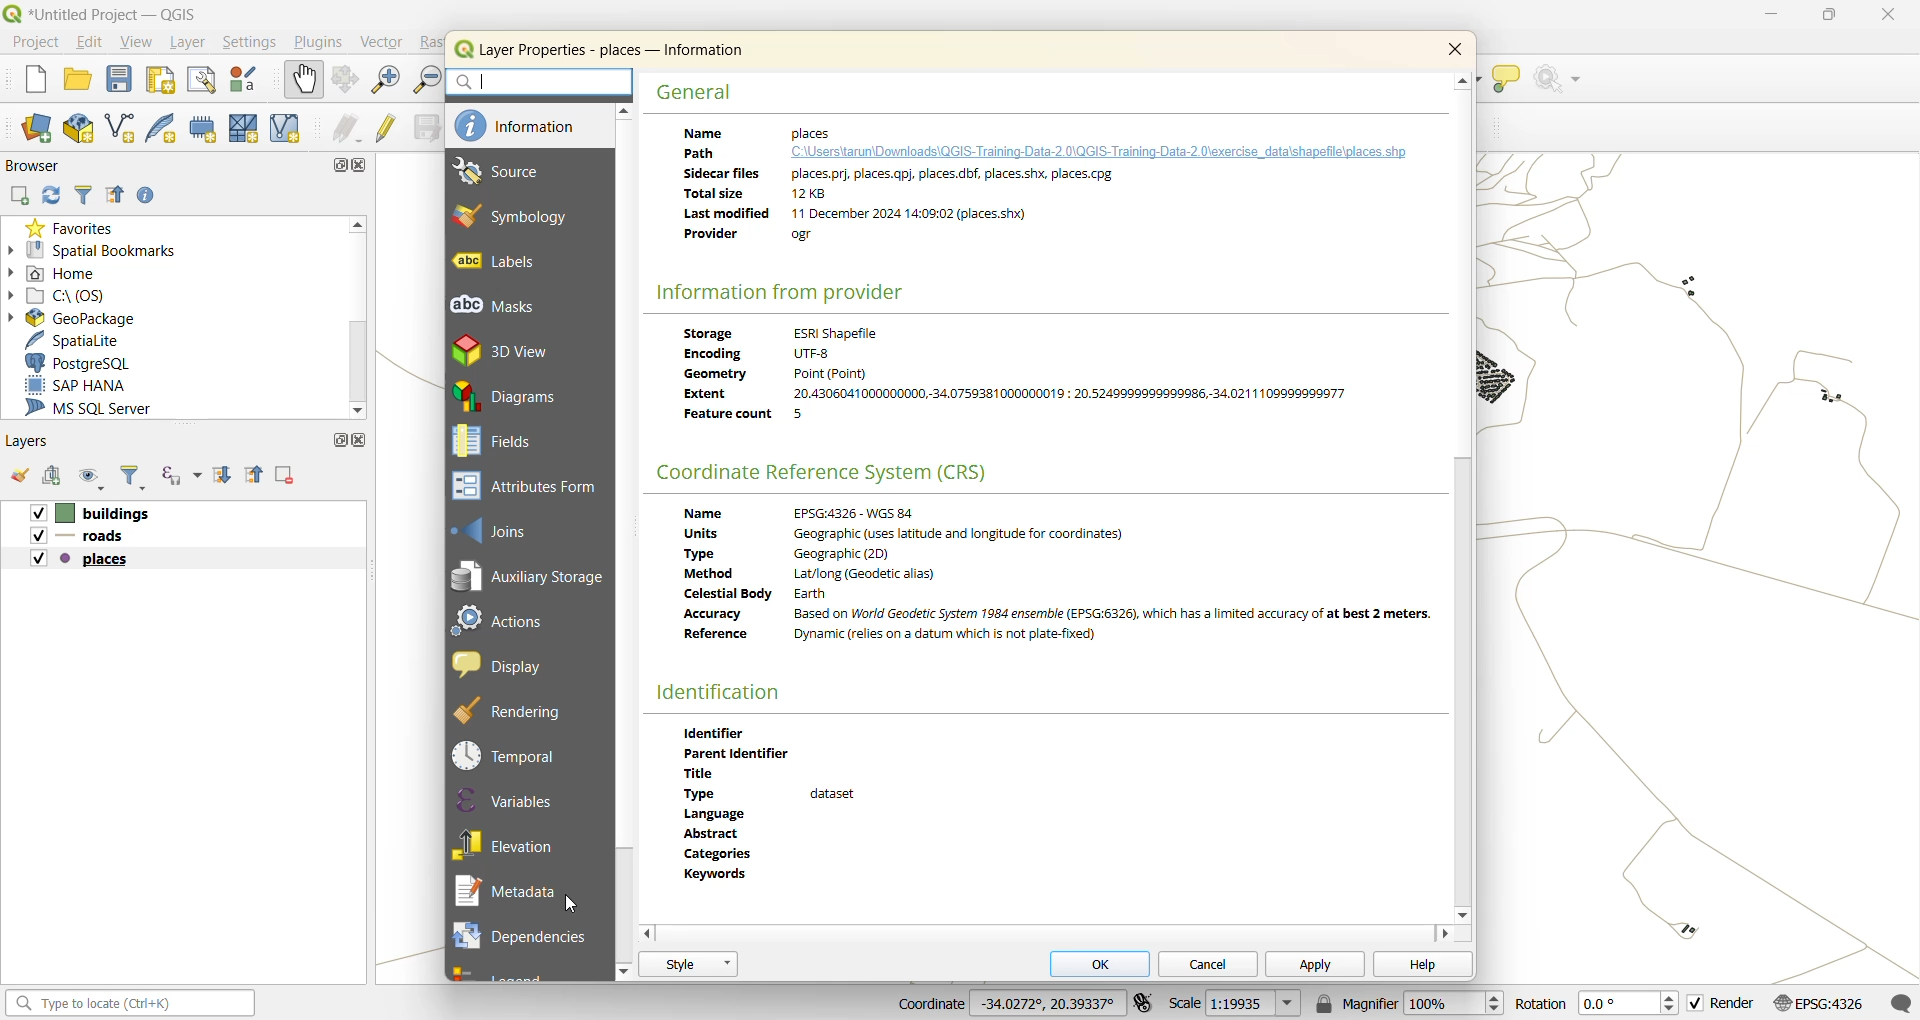  I want to click on search, so click(545, 83).